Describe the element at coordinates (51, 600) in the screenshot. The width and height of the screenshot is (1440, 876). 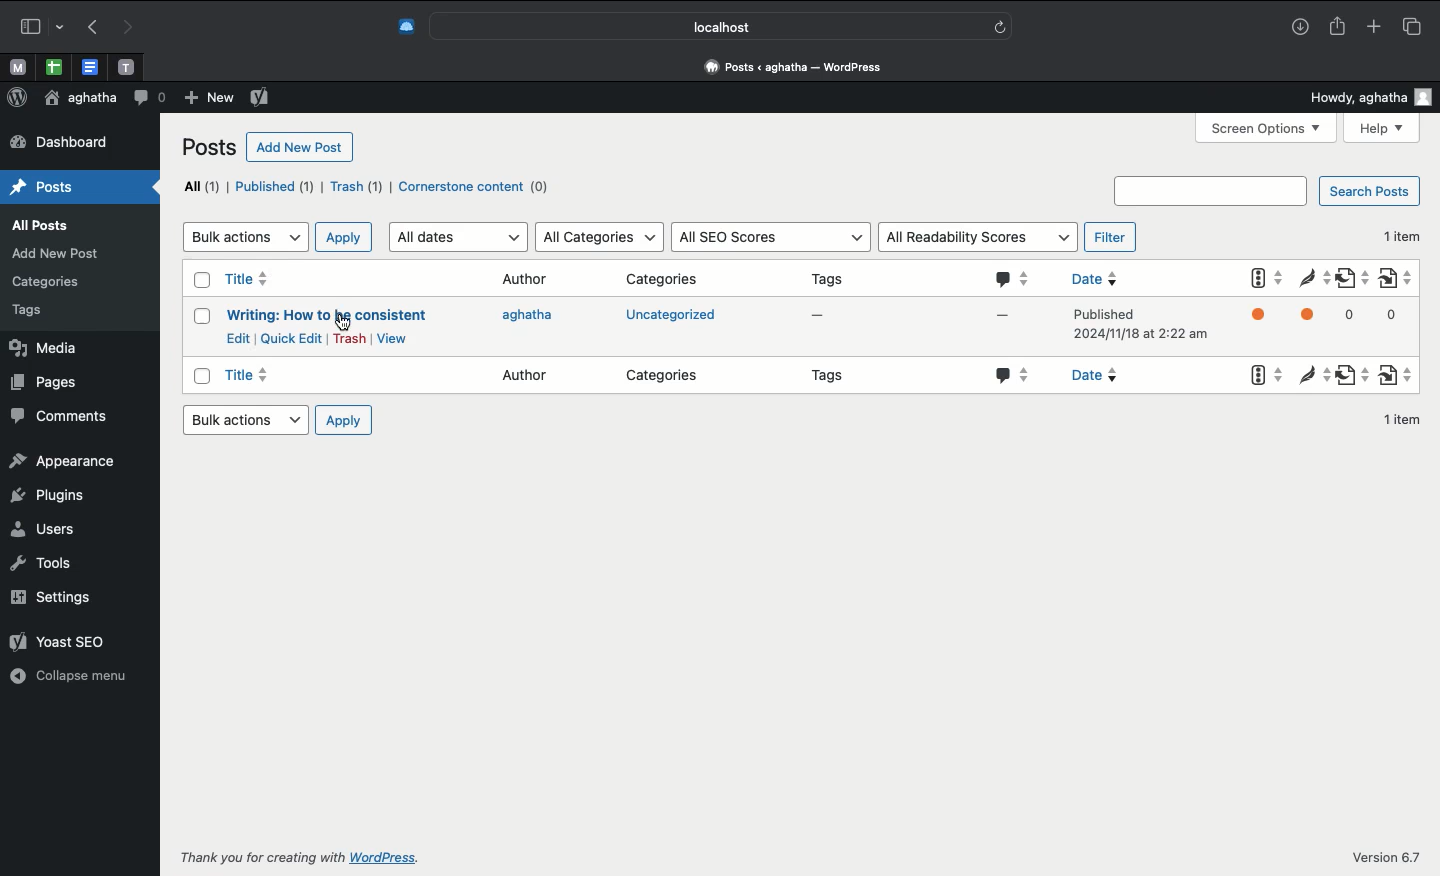
I see `settings` at that location.